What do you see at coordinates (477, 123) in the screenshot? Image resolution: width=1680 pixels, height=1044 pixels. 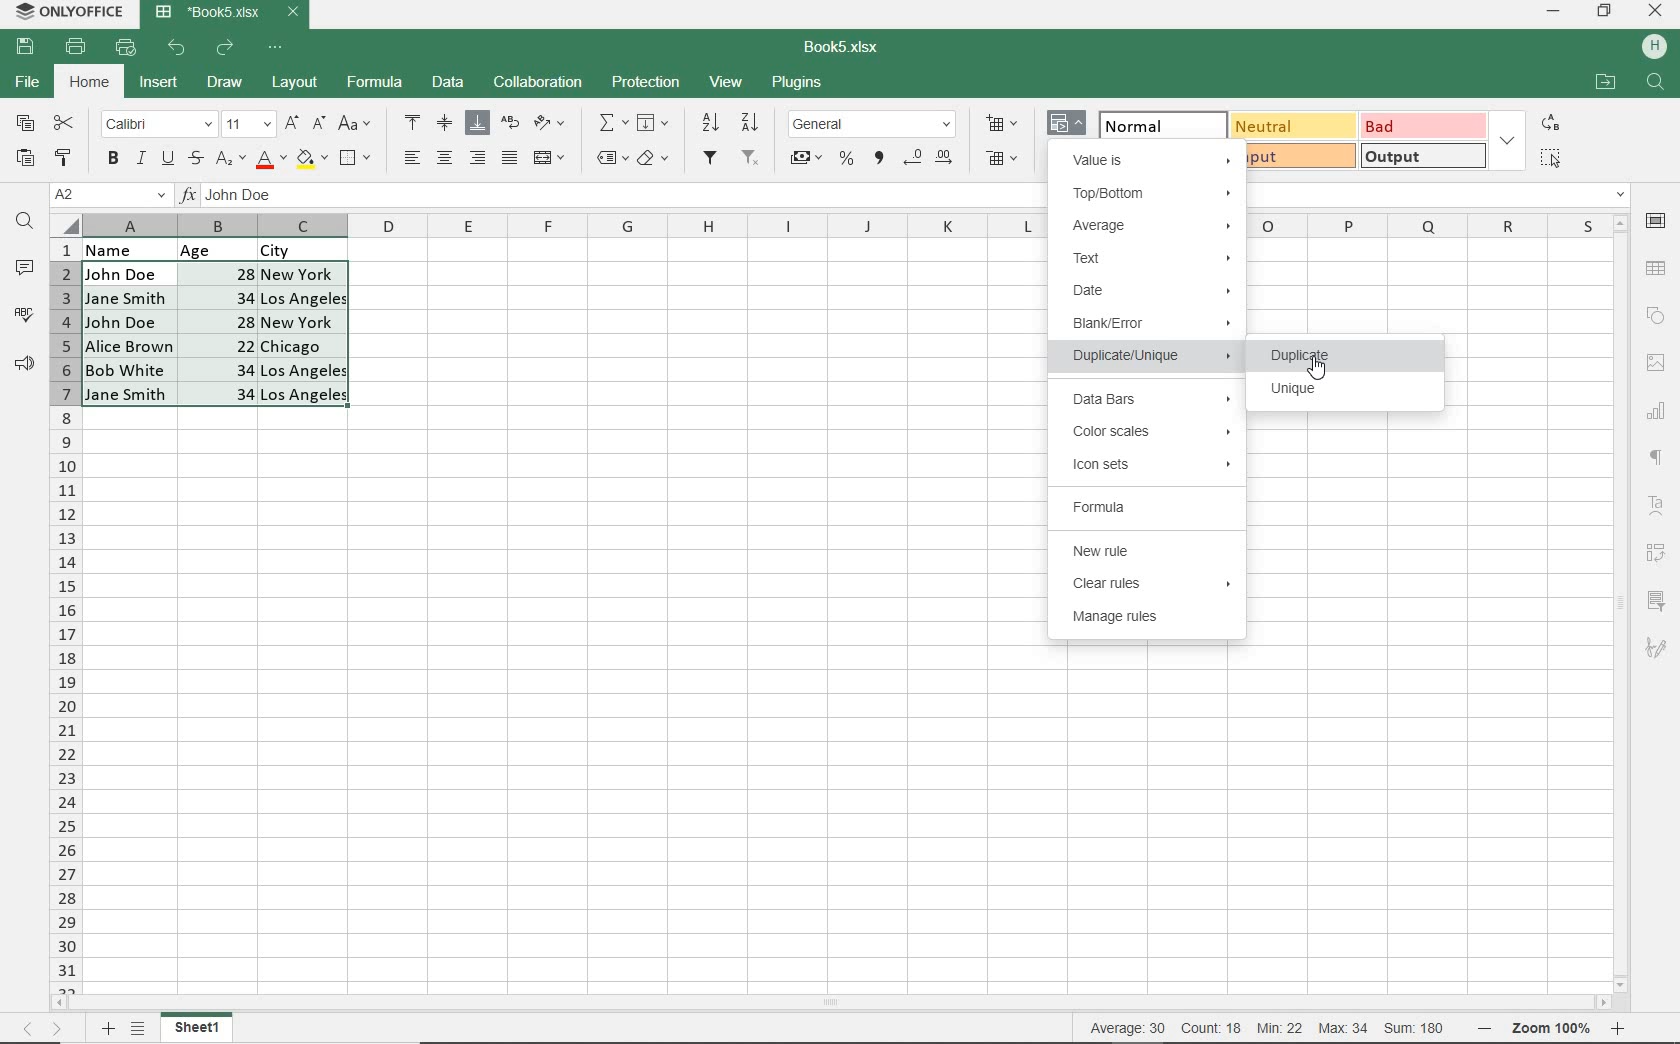 I see `ALIGN BOTTOM` at bounding box center [477, 123].